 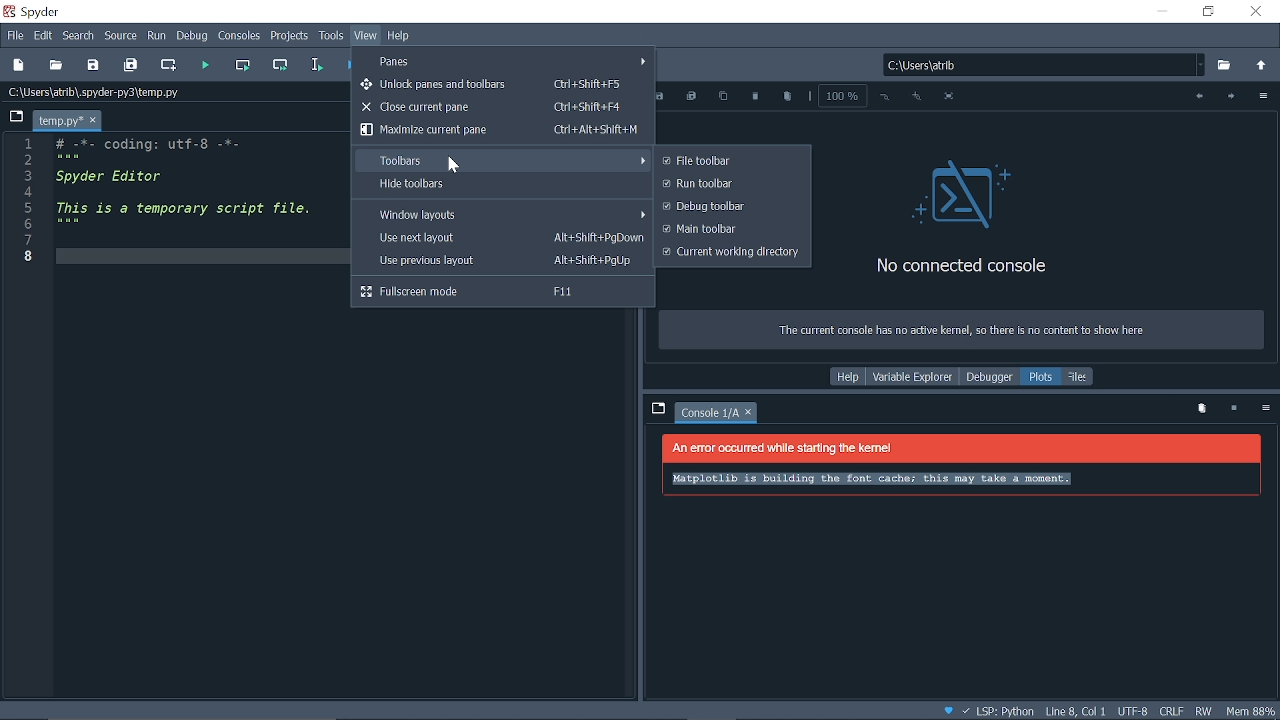 I want to click on Zoom in, so click(x=916, y=97).